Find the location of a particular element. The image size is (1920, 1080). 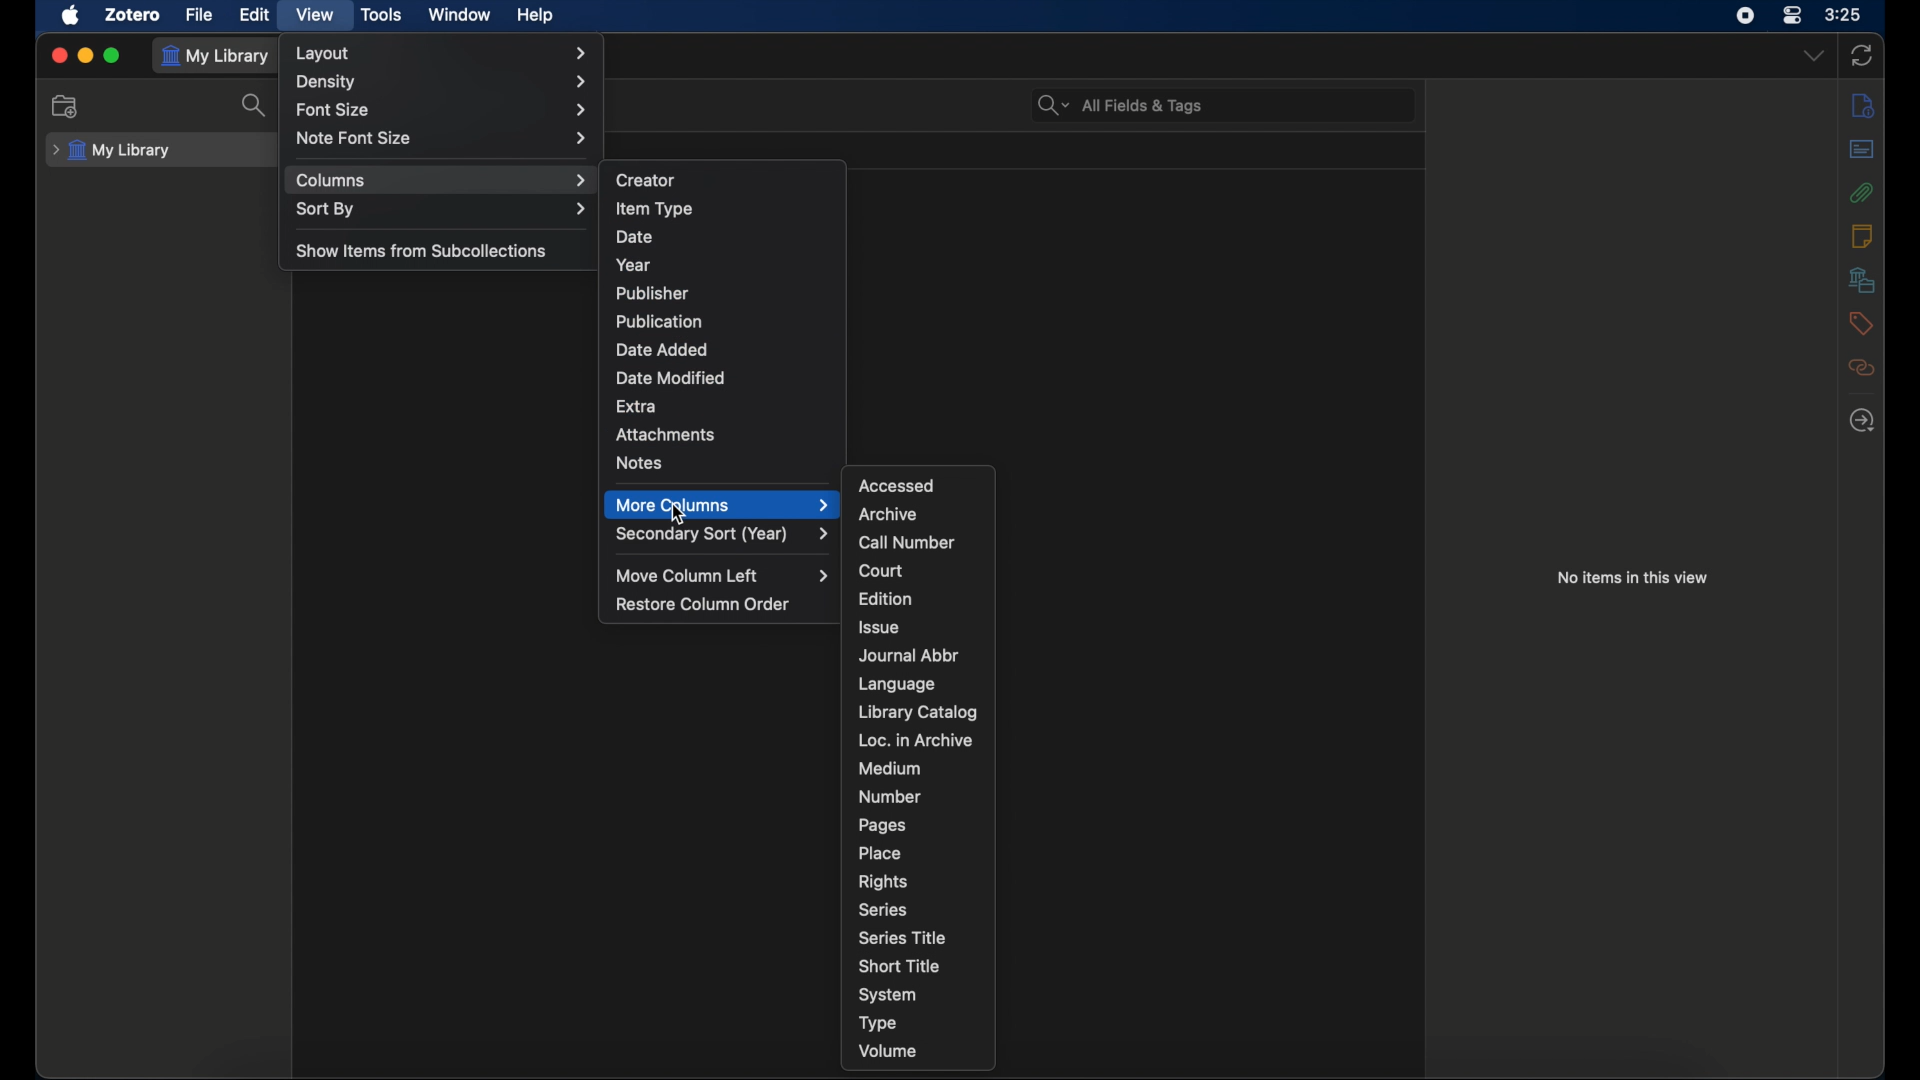

extra is located at coordinates (636, 405).